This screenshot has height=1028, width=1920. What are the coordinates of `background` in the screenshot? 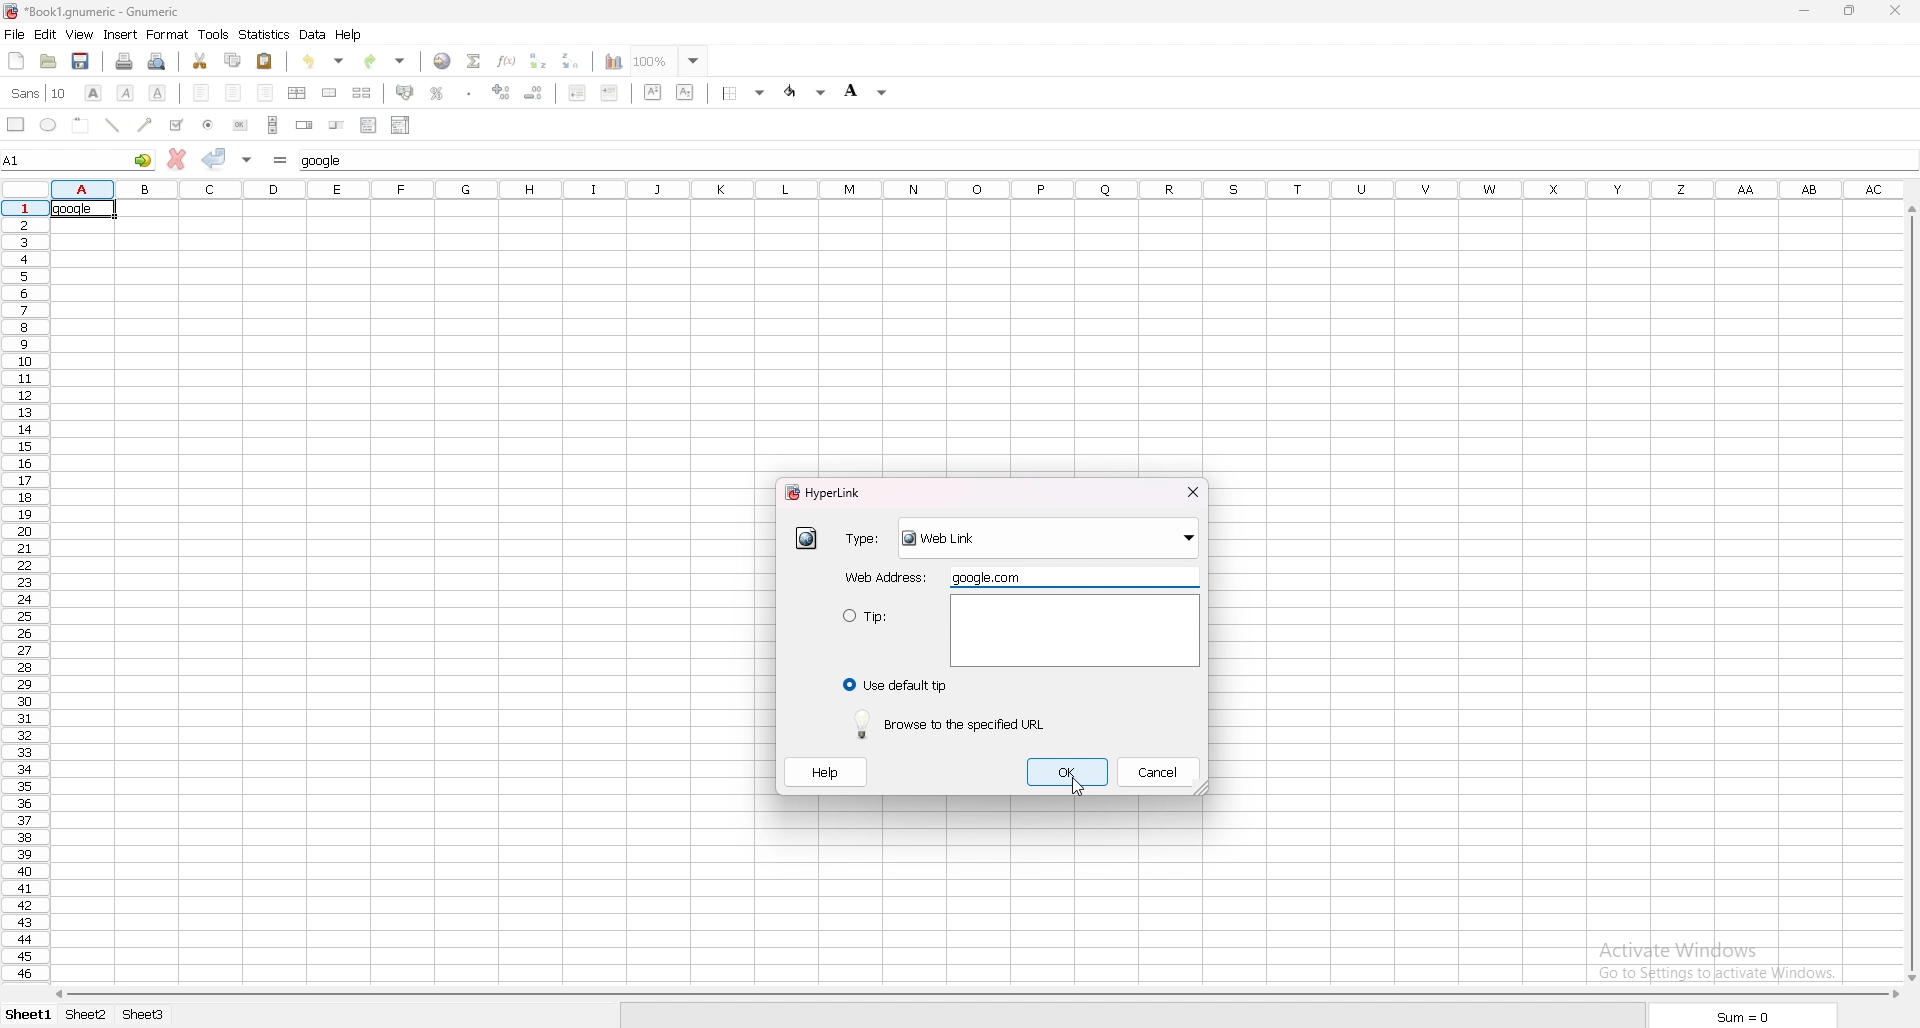 It's located at (868, 91).